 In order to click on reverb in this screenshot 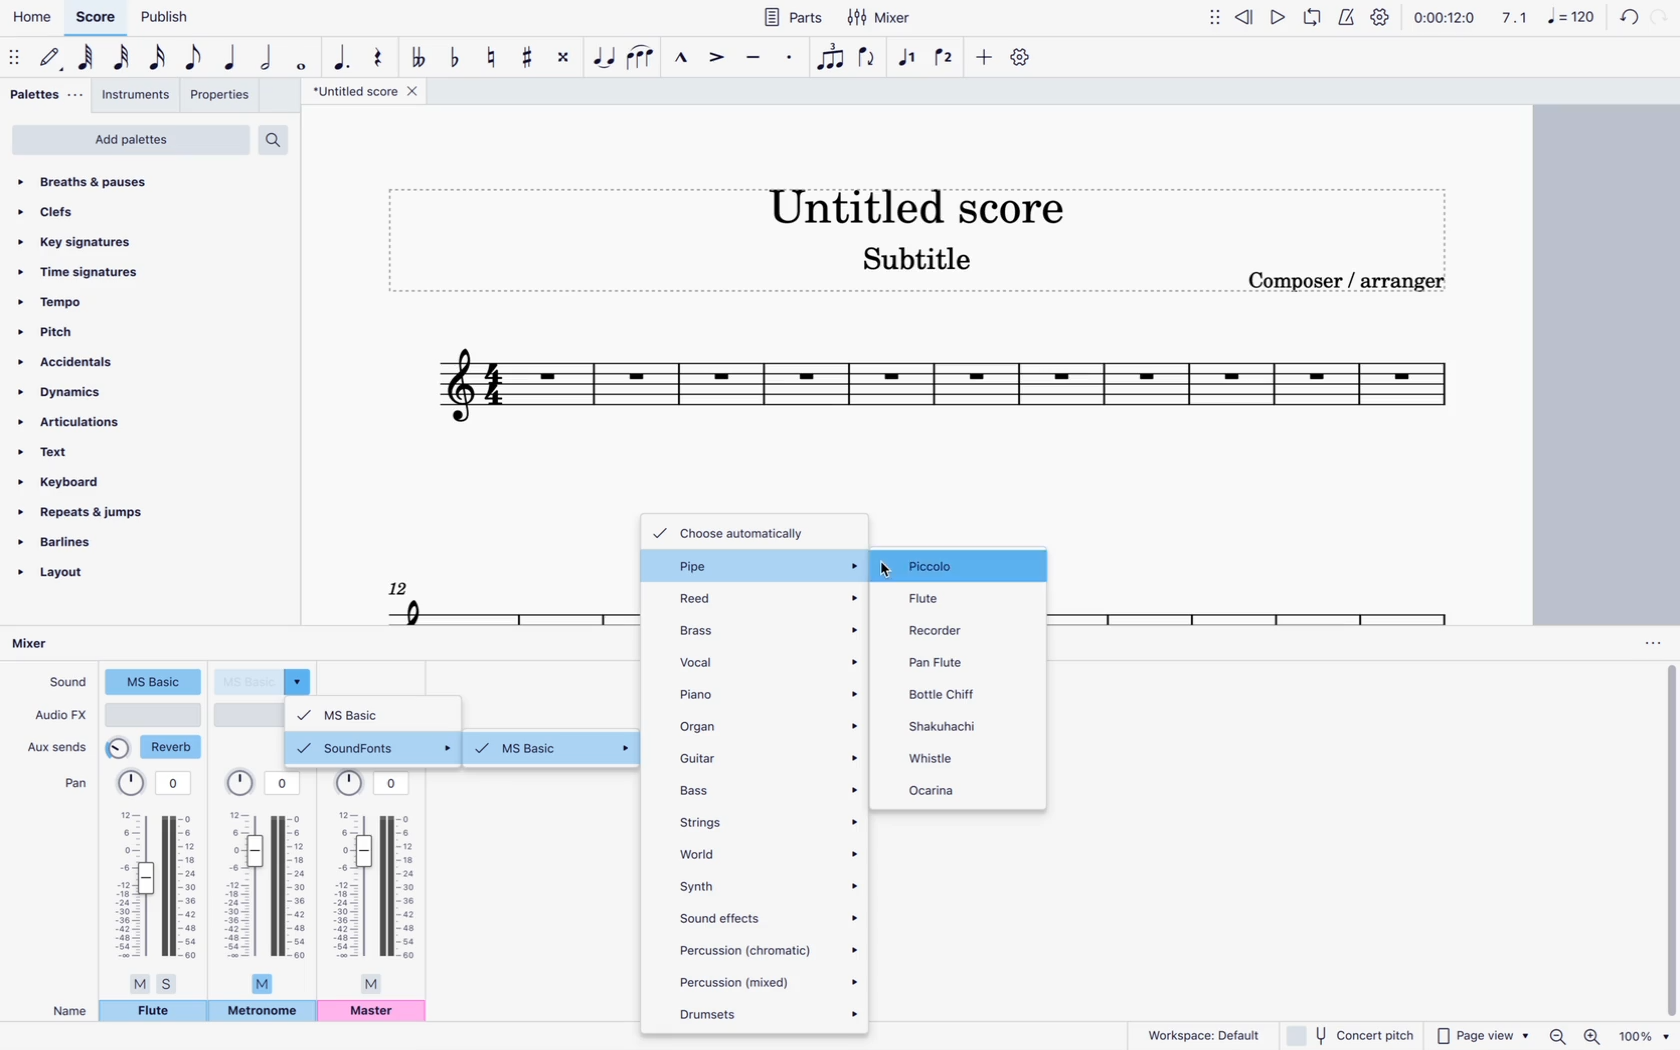, I will do `click(156, 748)`.